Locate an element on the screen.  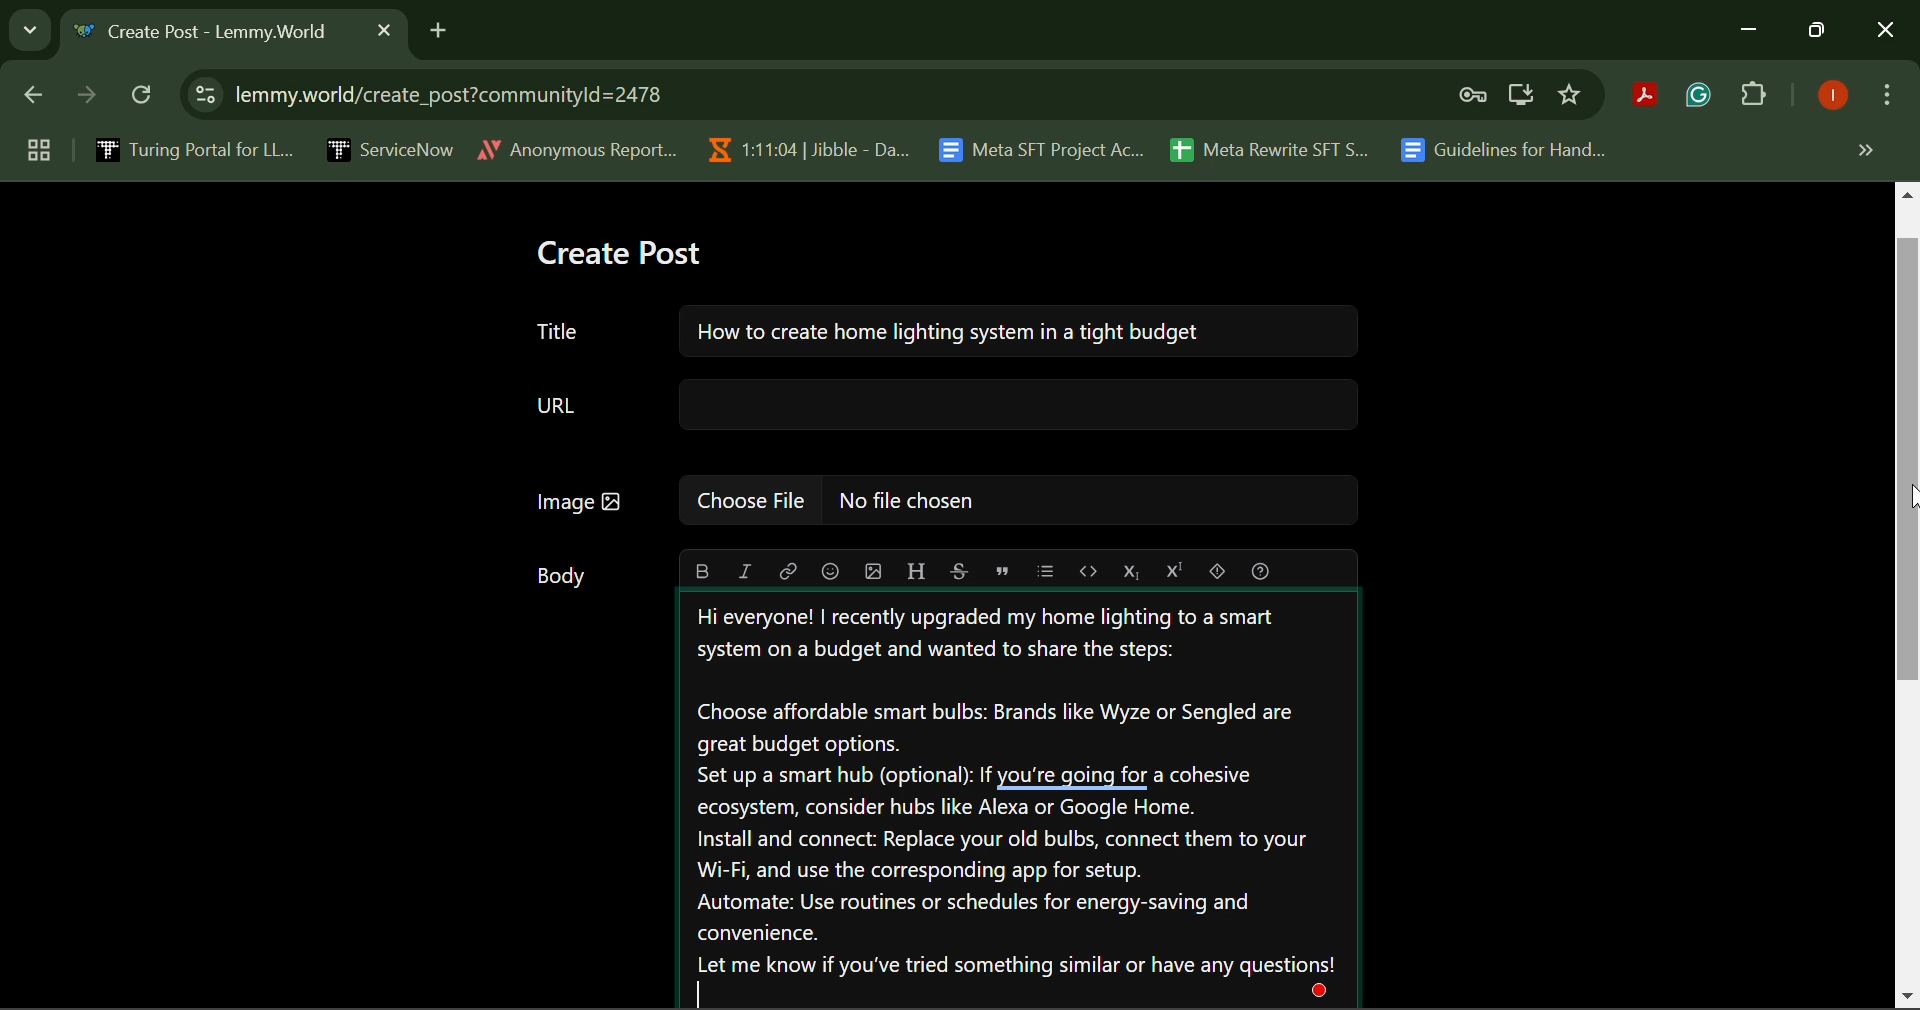
quote is located at coordinates (1001, 571).